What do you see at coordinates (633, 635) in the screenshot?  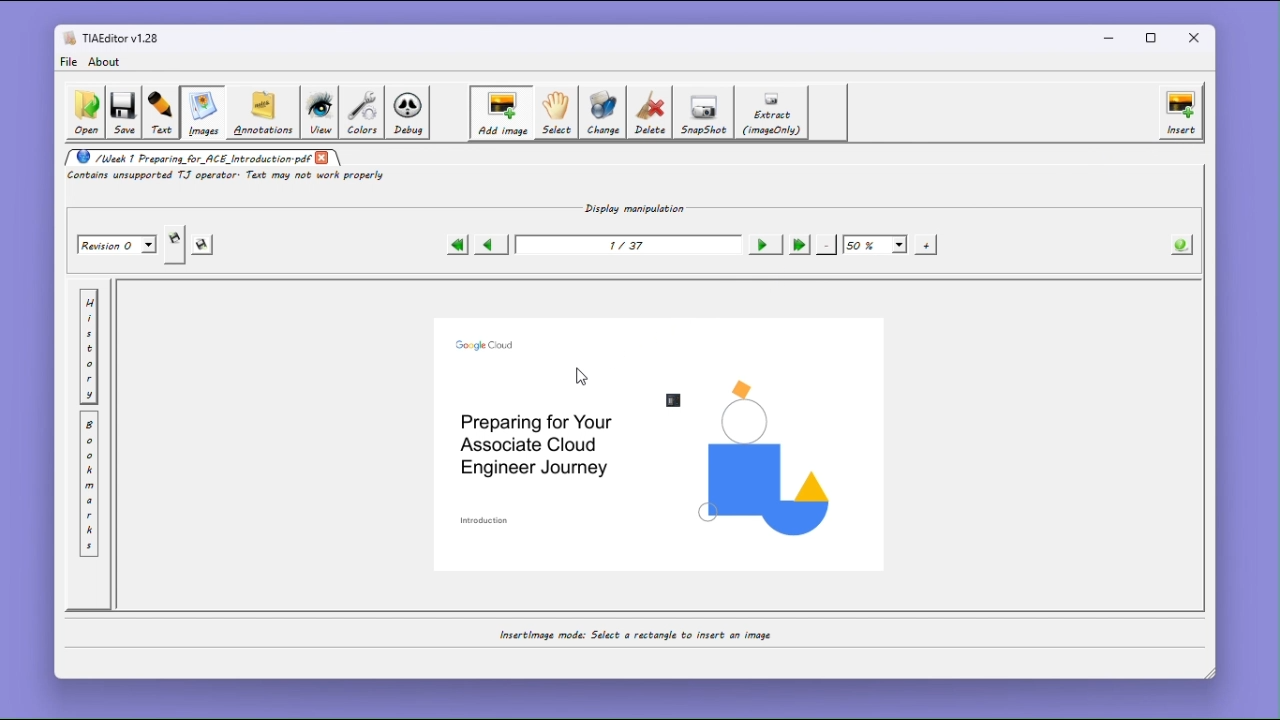 I see `Insertimage mode: Select a rectangle to insert an image` at bounding box center [633, 635].